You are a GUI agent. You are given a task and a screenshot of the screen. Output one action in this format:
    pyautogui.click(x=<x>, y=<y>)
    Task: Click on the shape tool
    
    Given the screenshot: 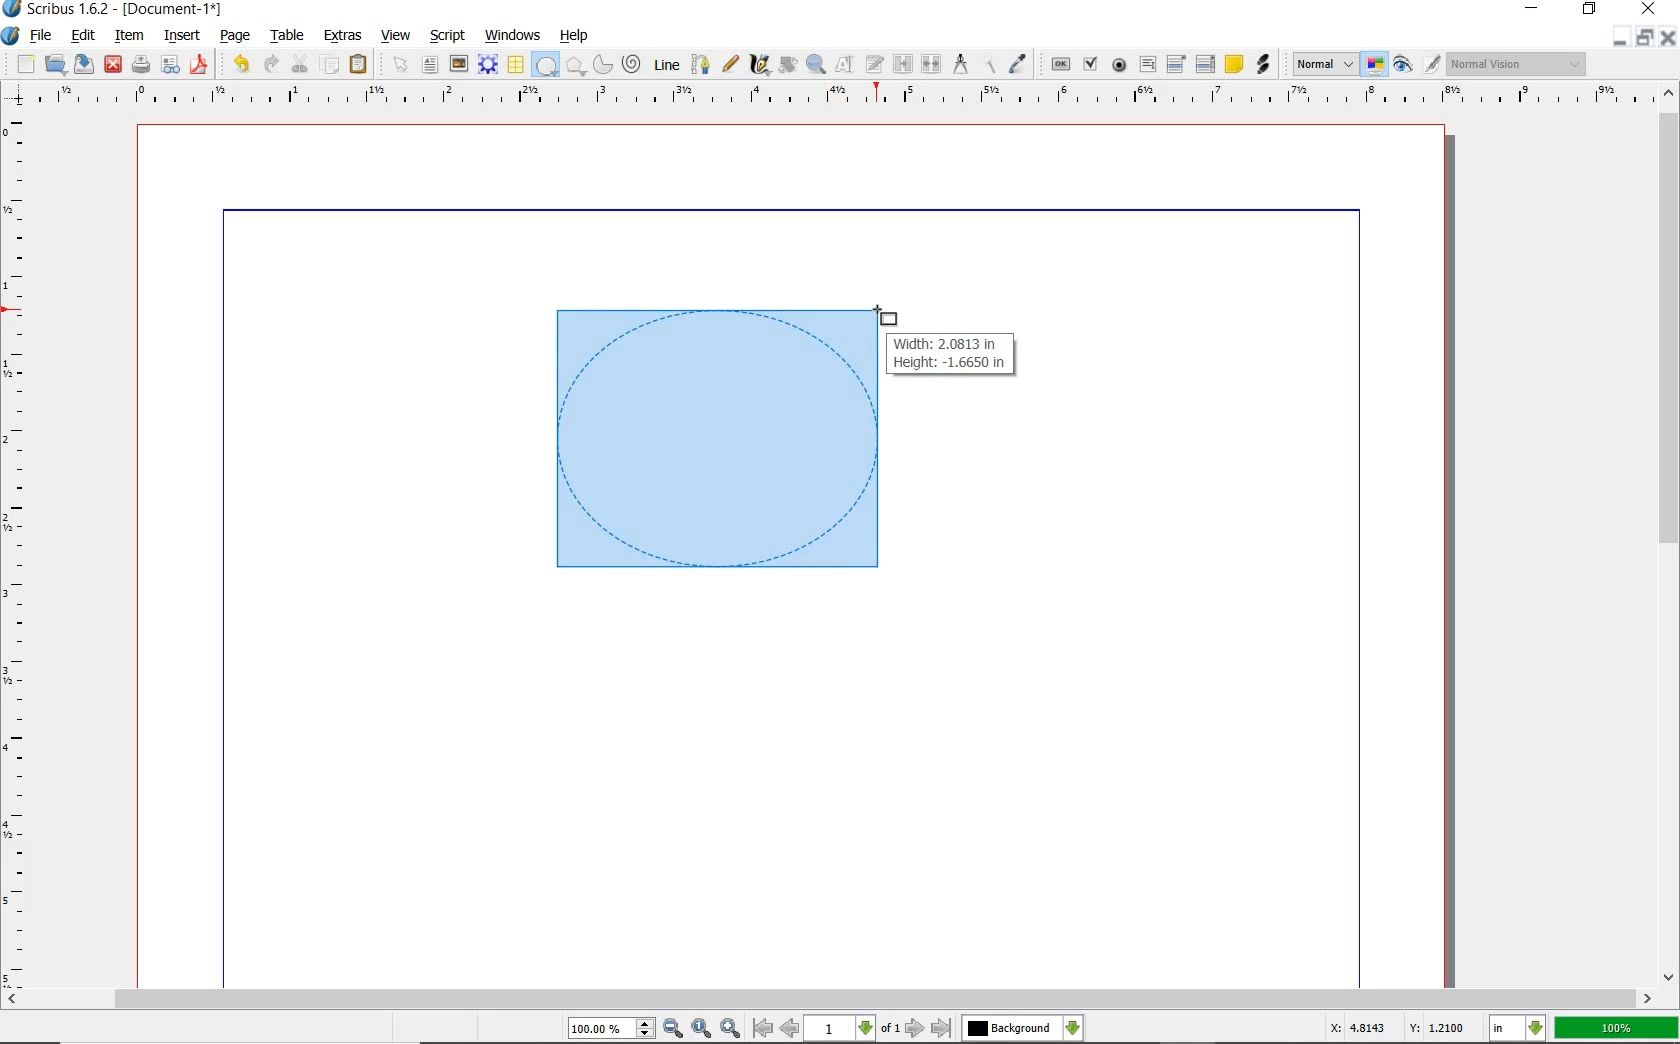 What is the action you would take?
    pyautogui.click(x=886, y=314)
    